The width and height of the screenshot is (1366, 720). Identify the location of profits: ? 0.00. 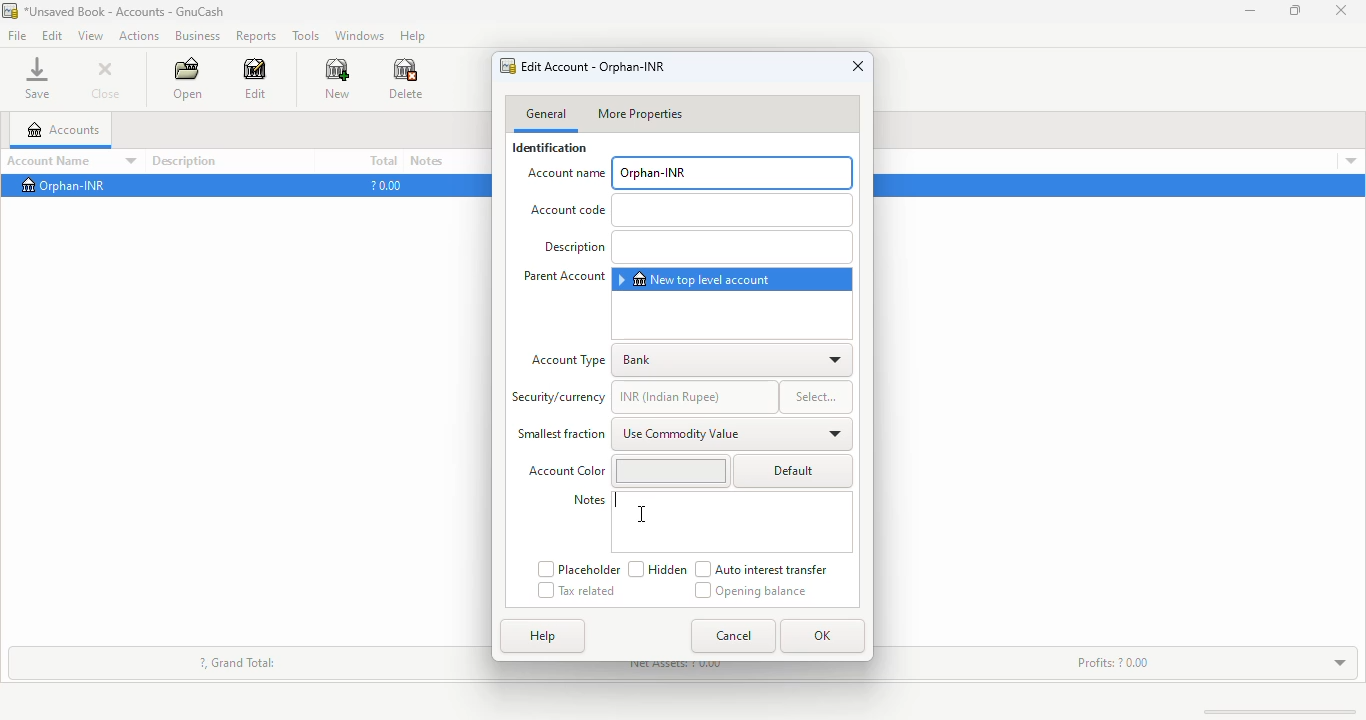
(1113, 662).